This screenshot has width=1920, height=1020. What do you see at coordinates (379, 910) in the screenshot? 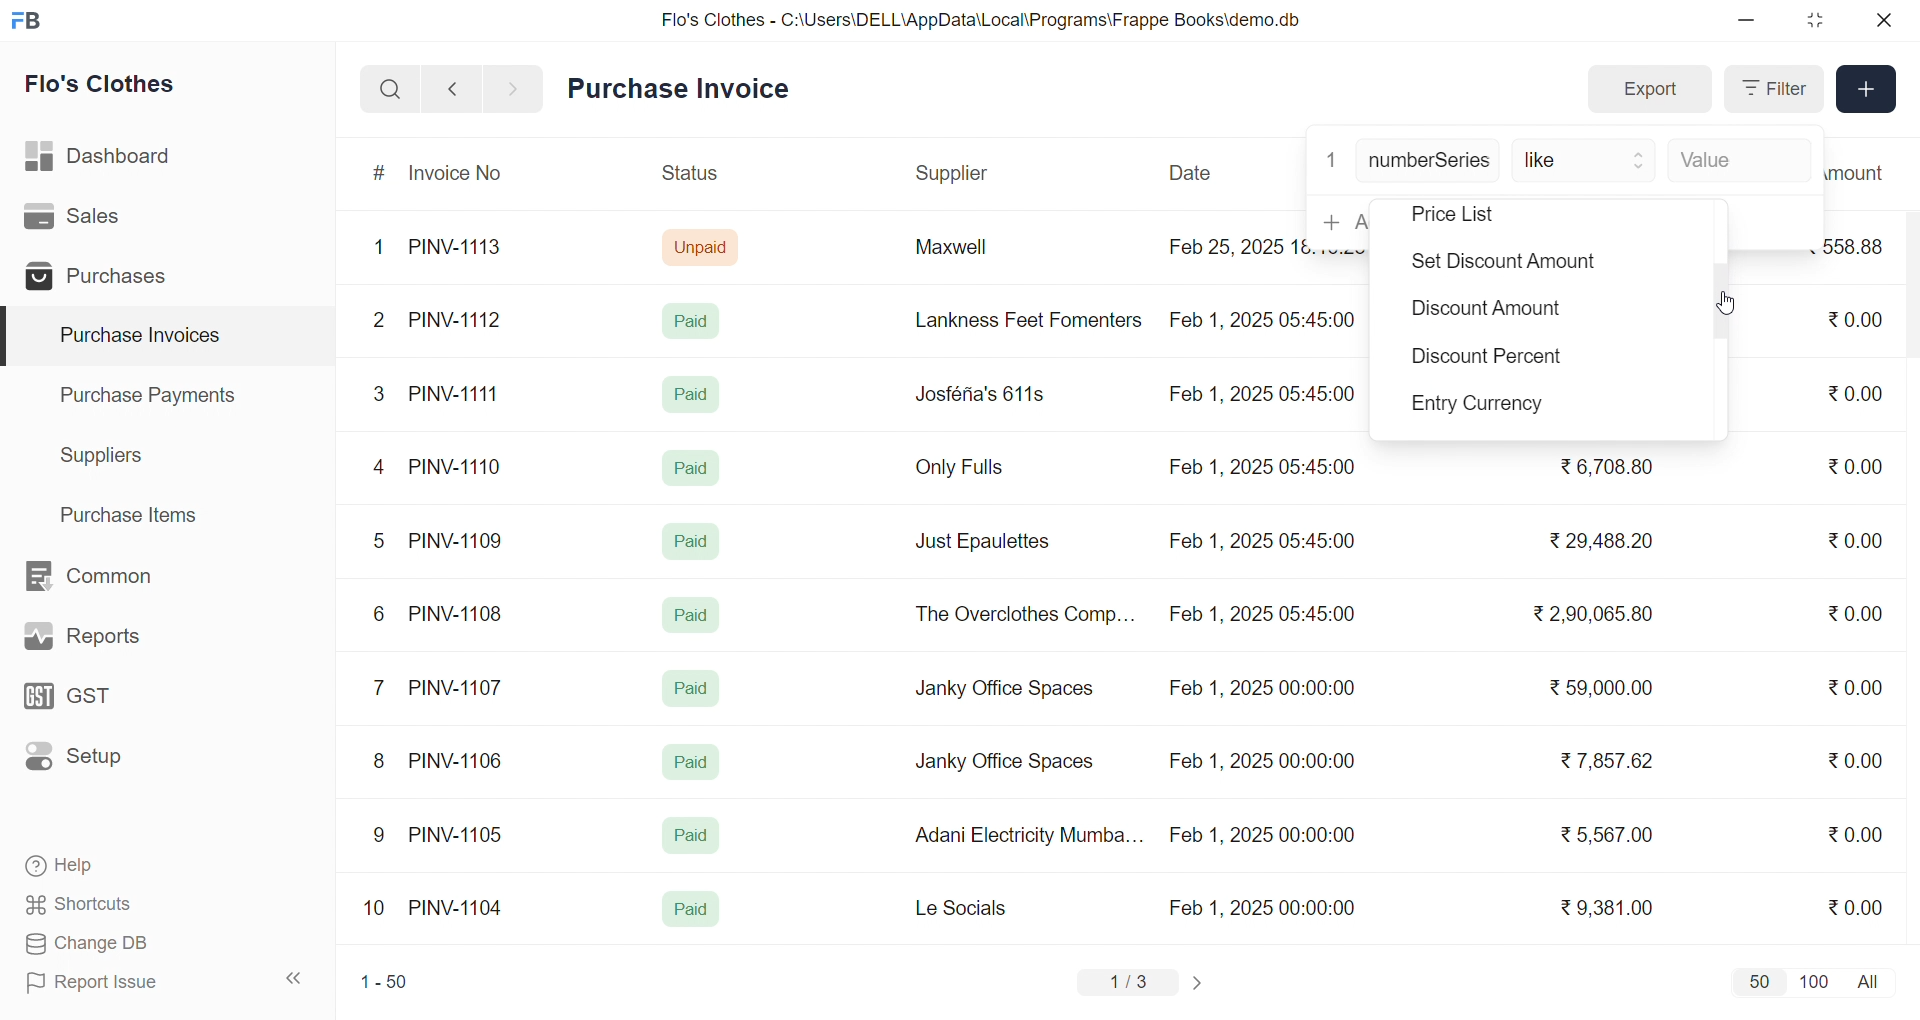
I see `10` at bounding box center [379, 910].